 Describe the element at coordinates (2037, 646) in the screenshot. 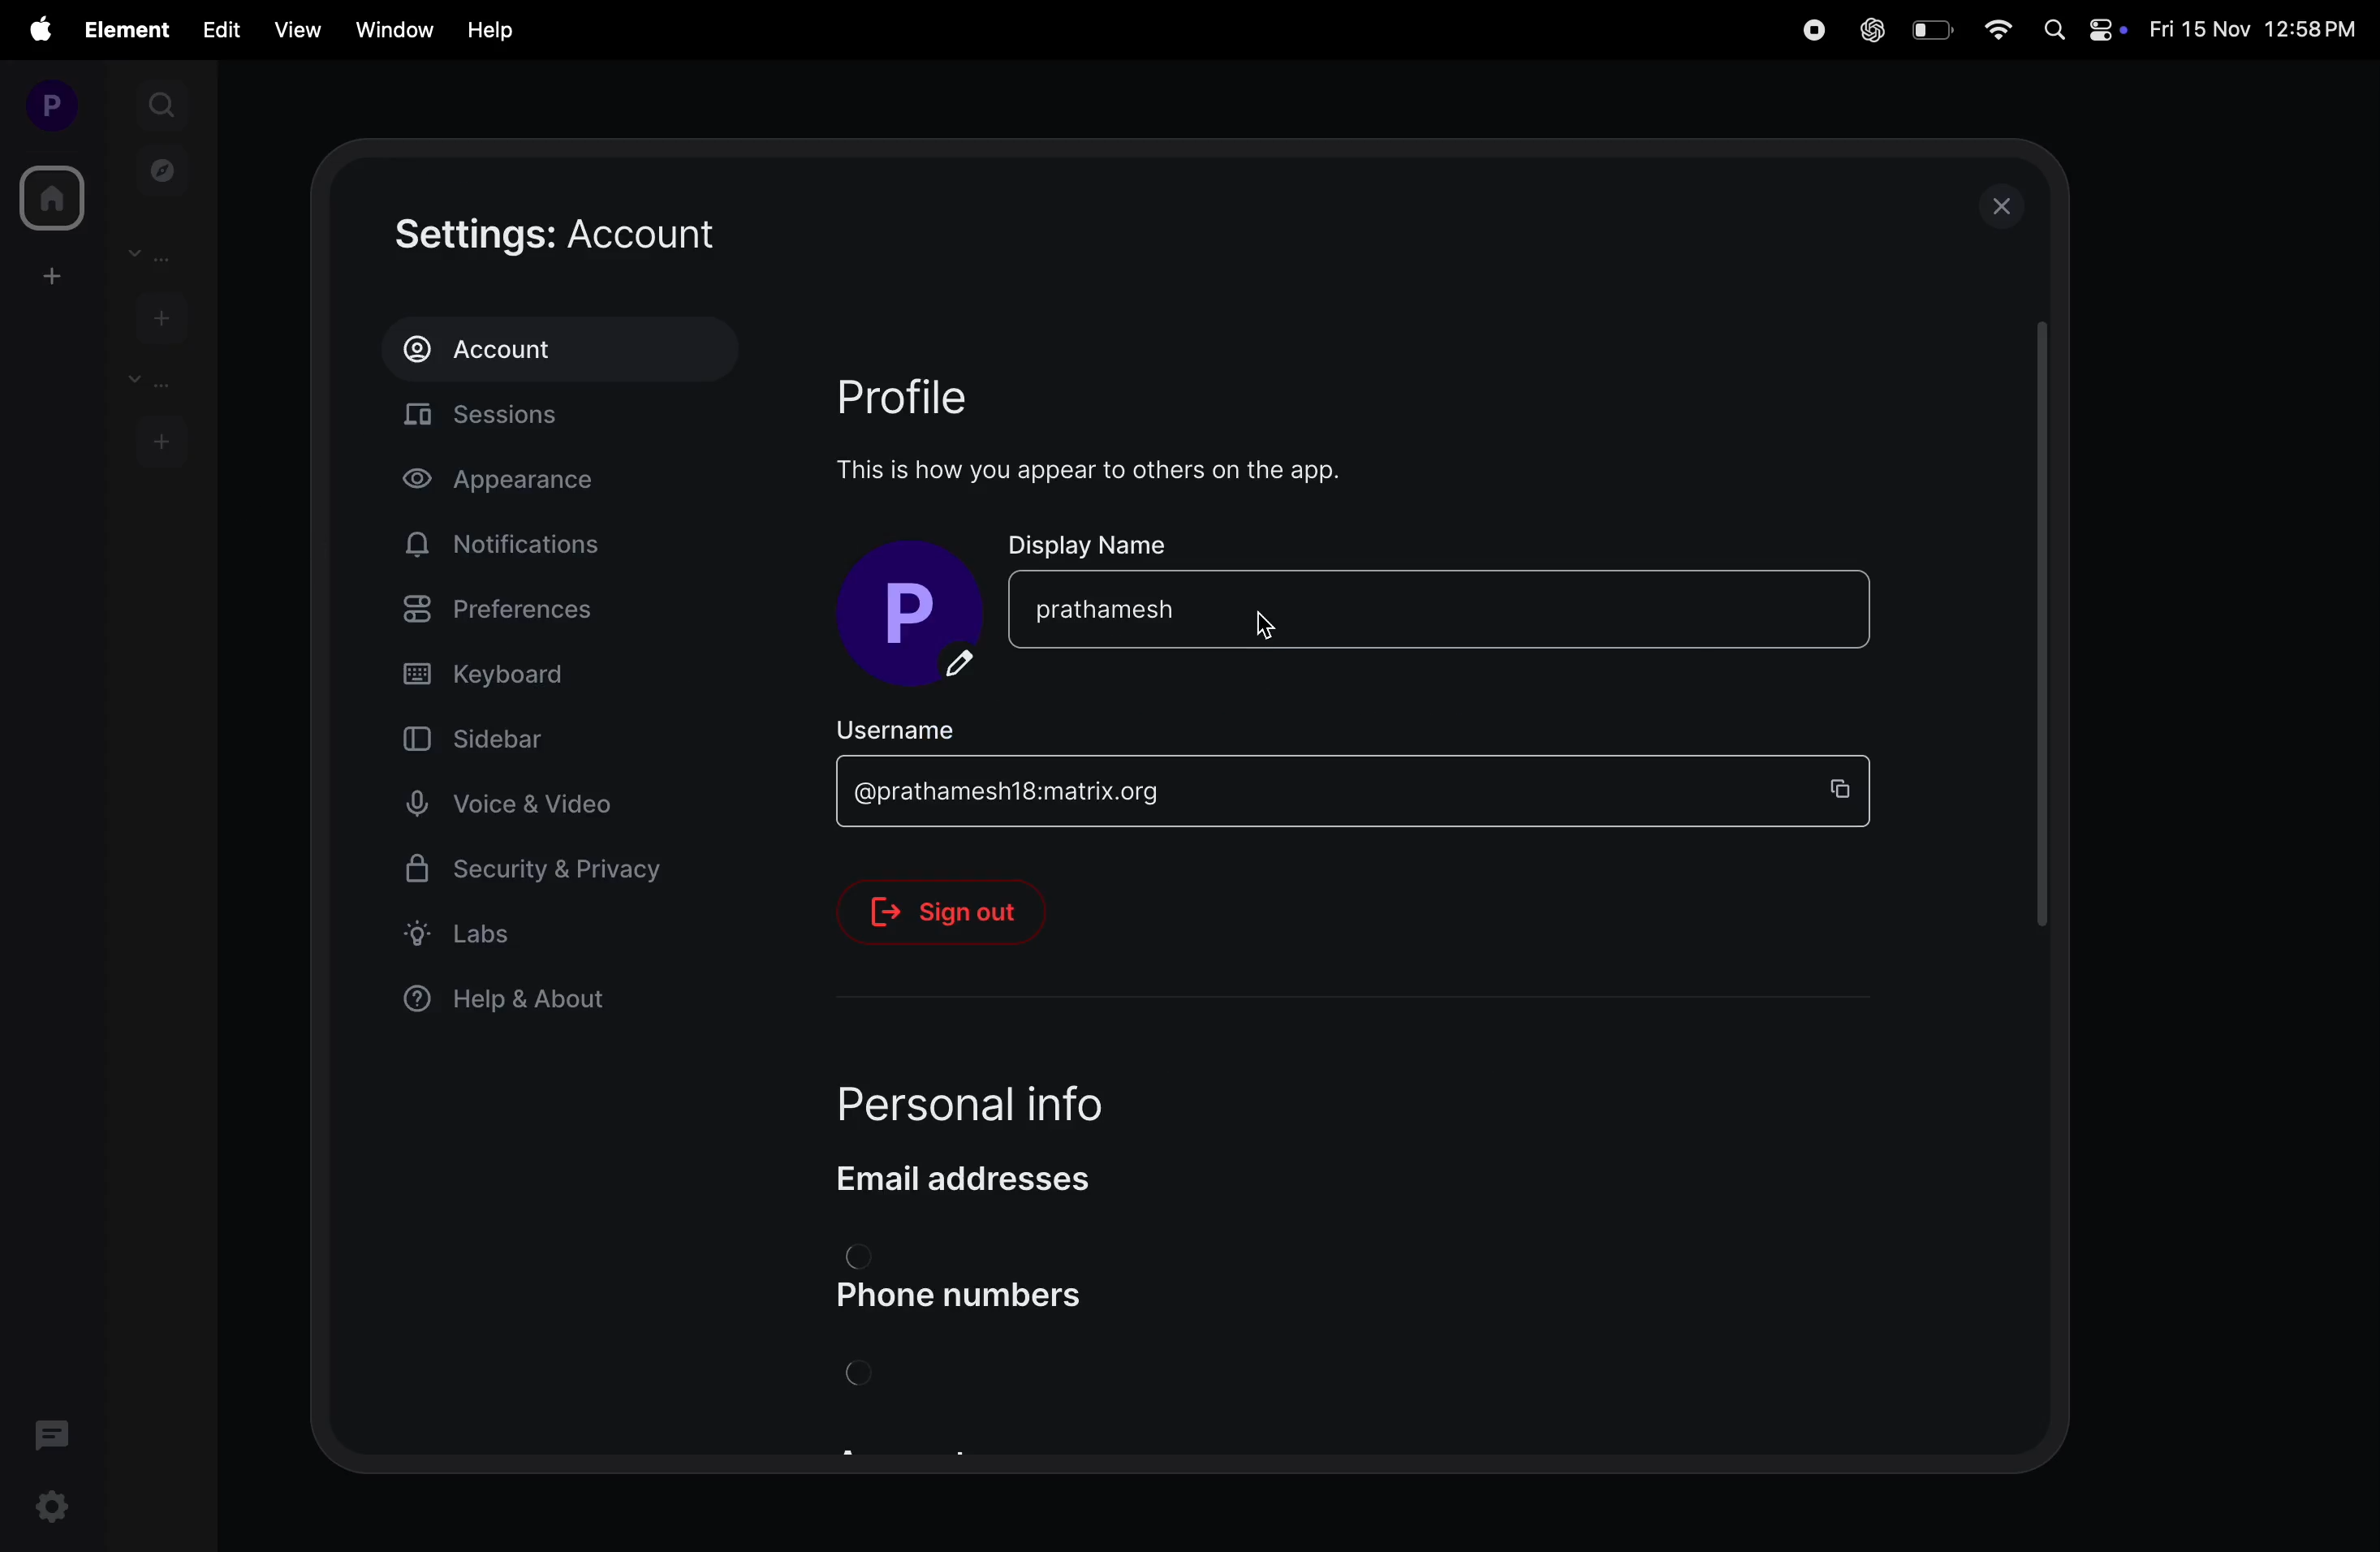

I see `` at that location.